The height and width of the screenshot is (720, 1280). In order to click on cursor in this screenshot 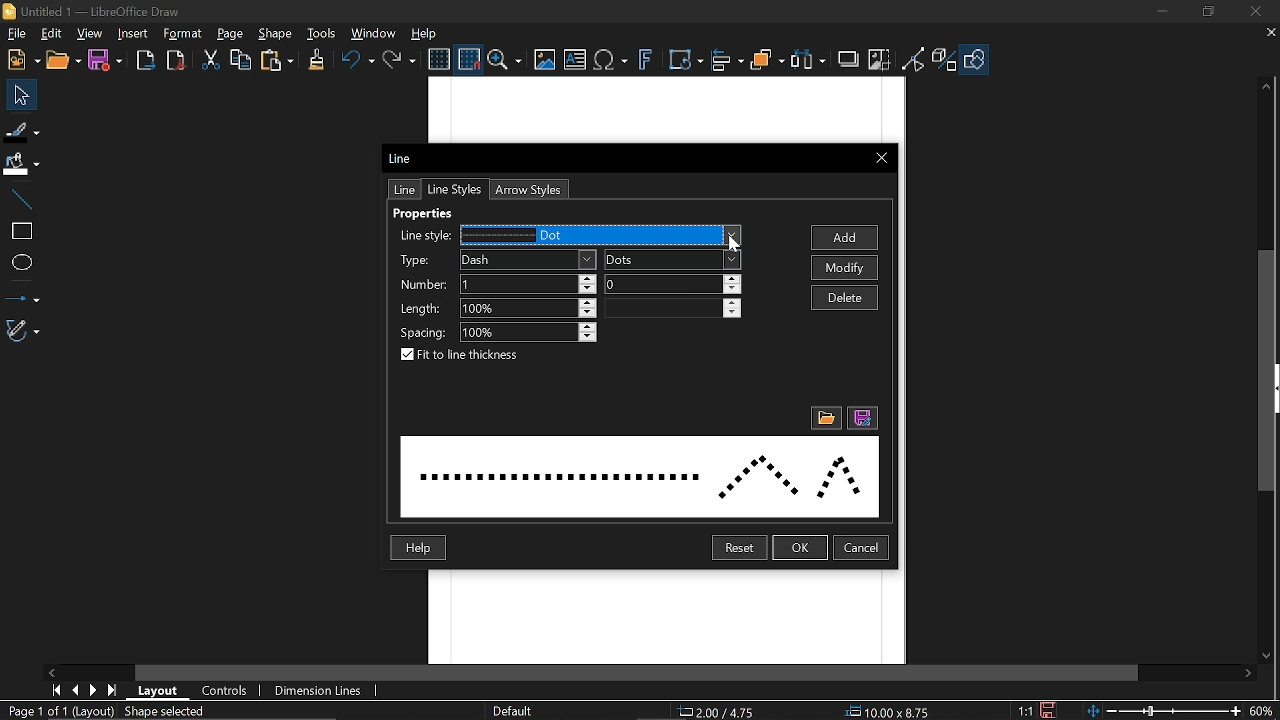, I will do `click(736, 243)`.